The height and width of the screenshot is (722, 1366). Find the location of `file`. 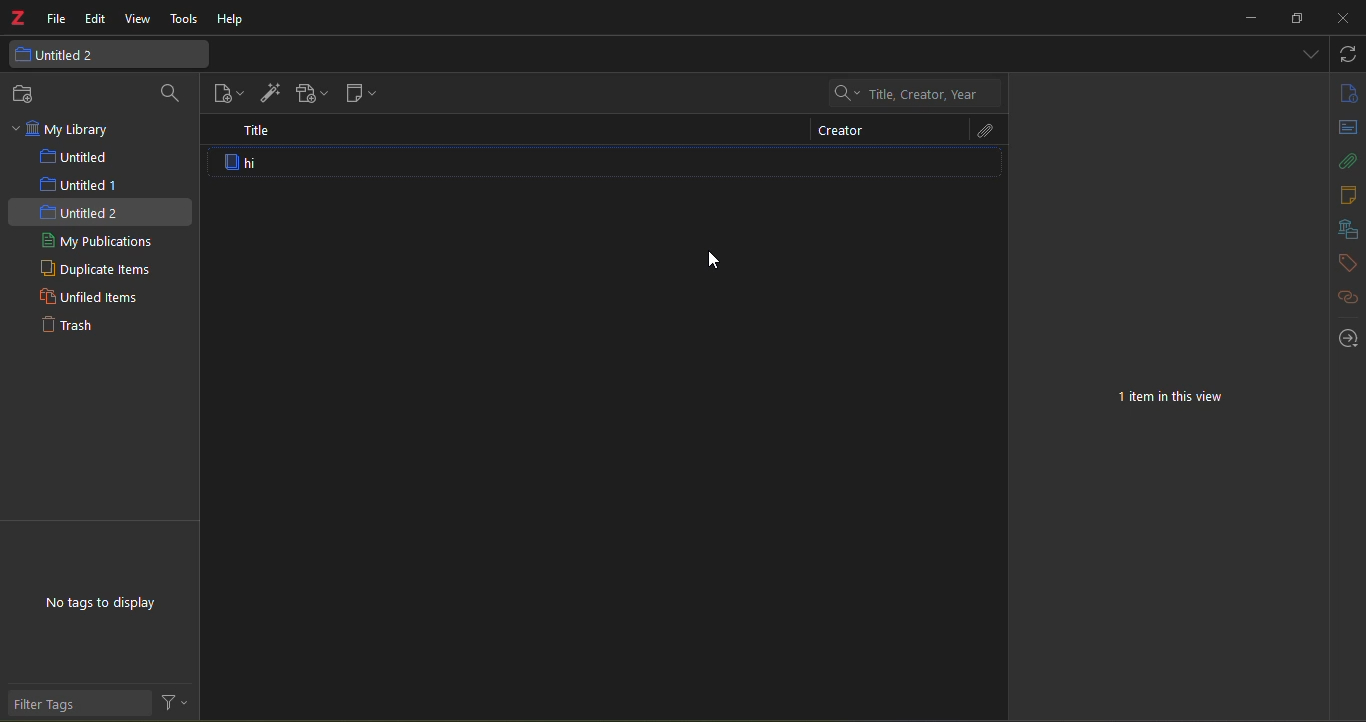

file is located at coordinates (57, 20).